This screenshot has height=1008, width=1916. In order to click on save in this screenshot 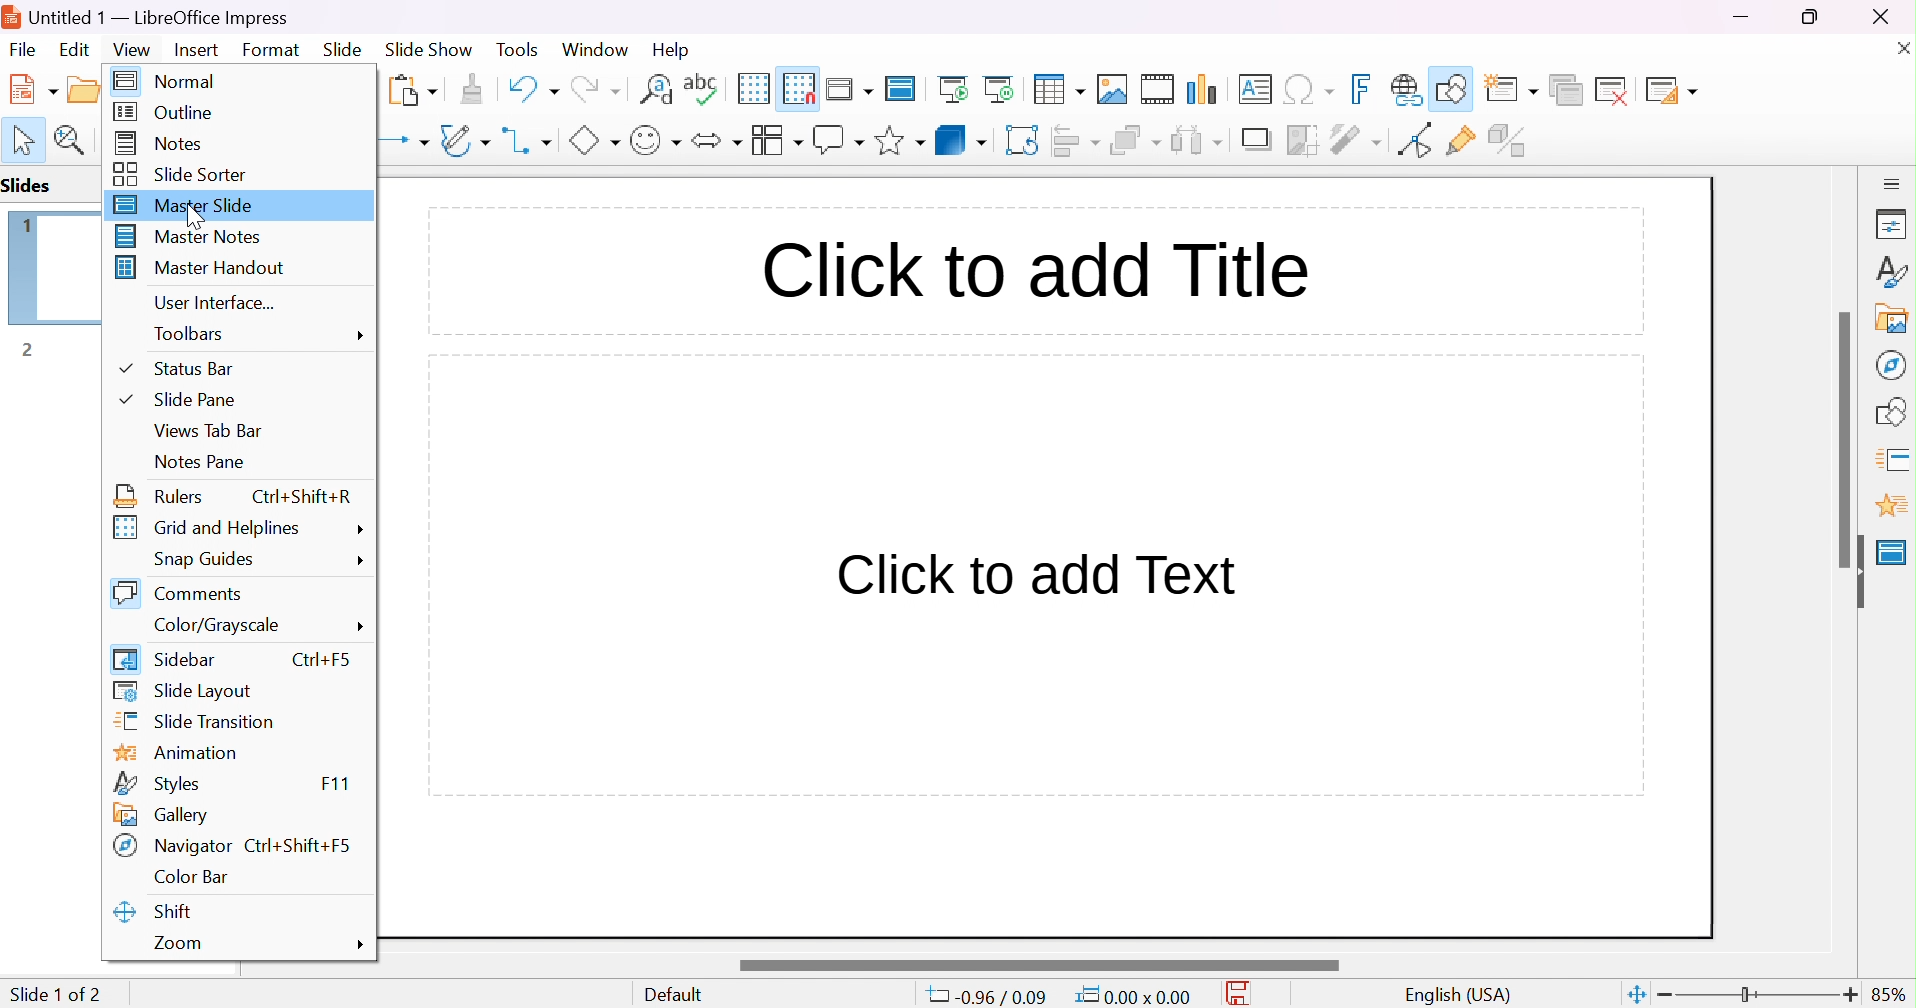, I will do `click(1244, 994)`.